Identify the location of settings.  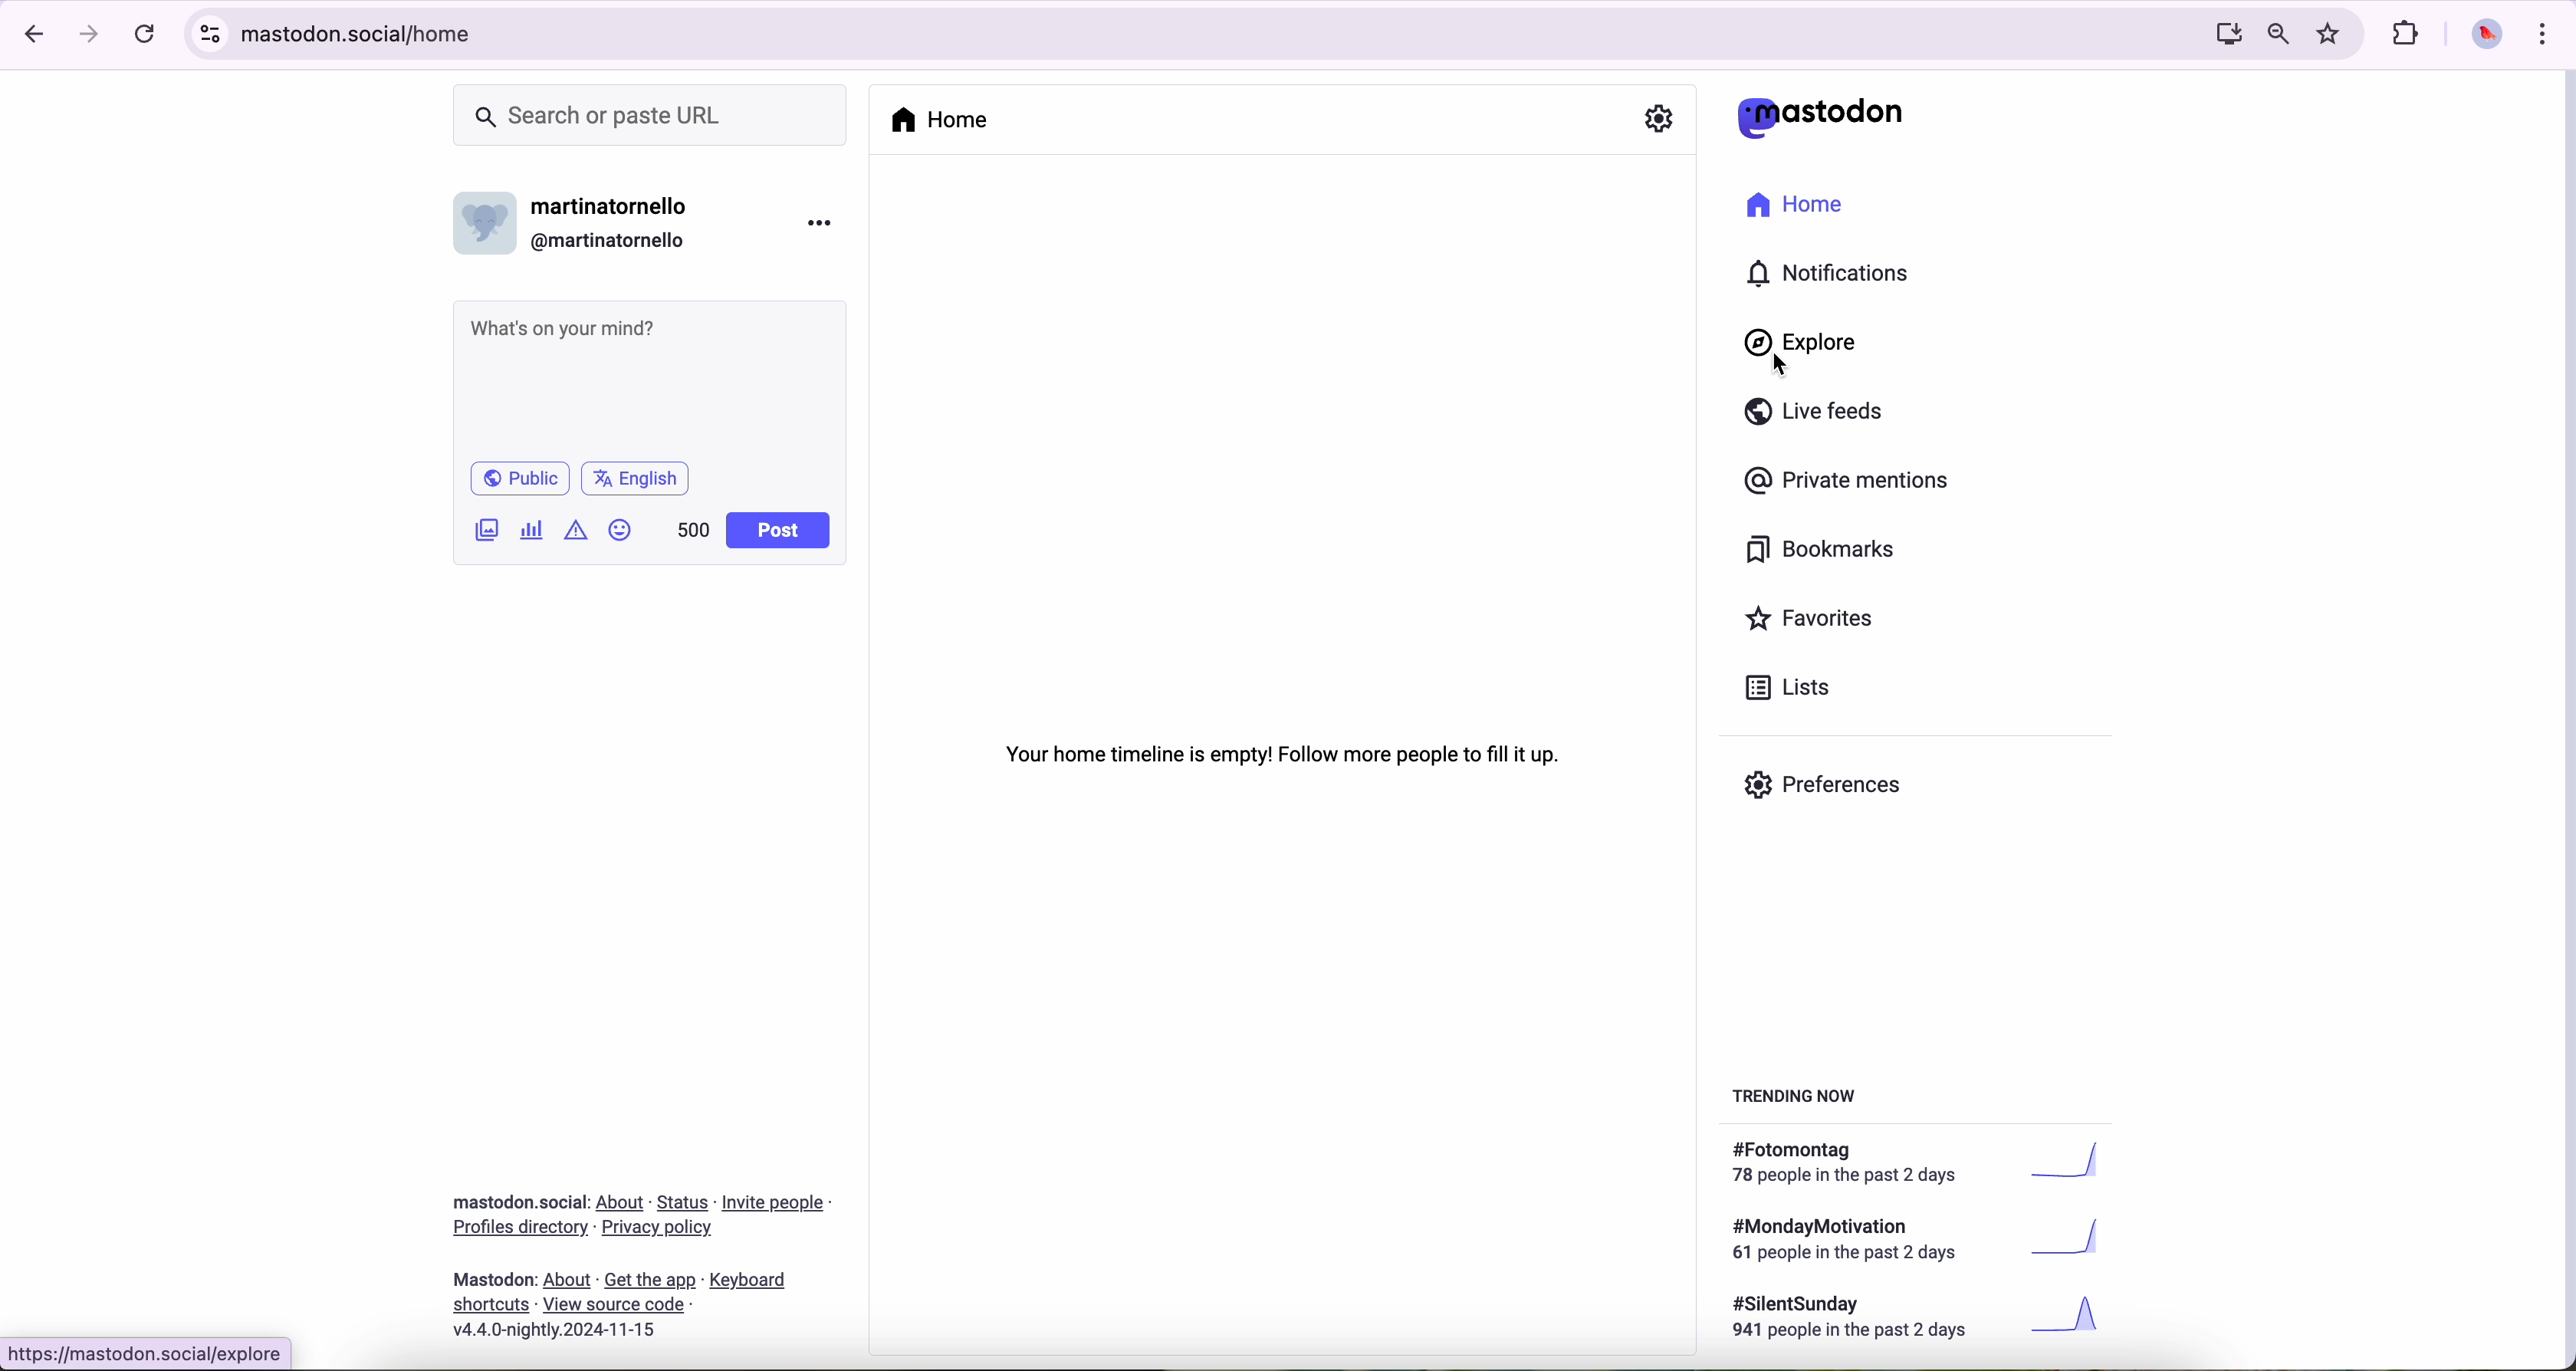
(1660, 120).